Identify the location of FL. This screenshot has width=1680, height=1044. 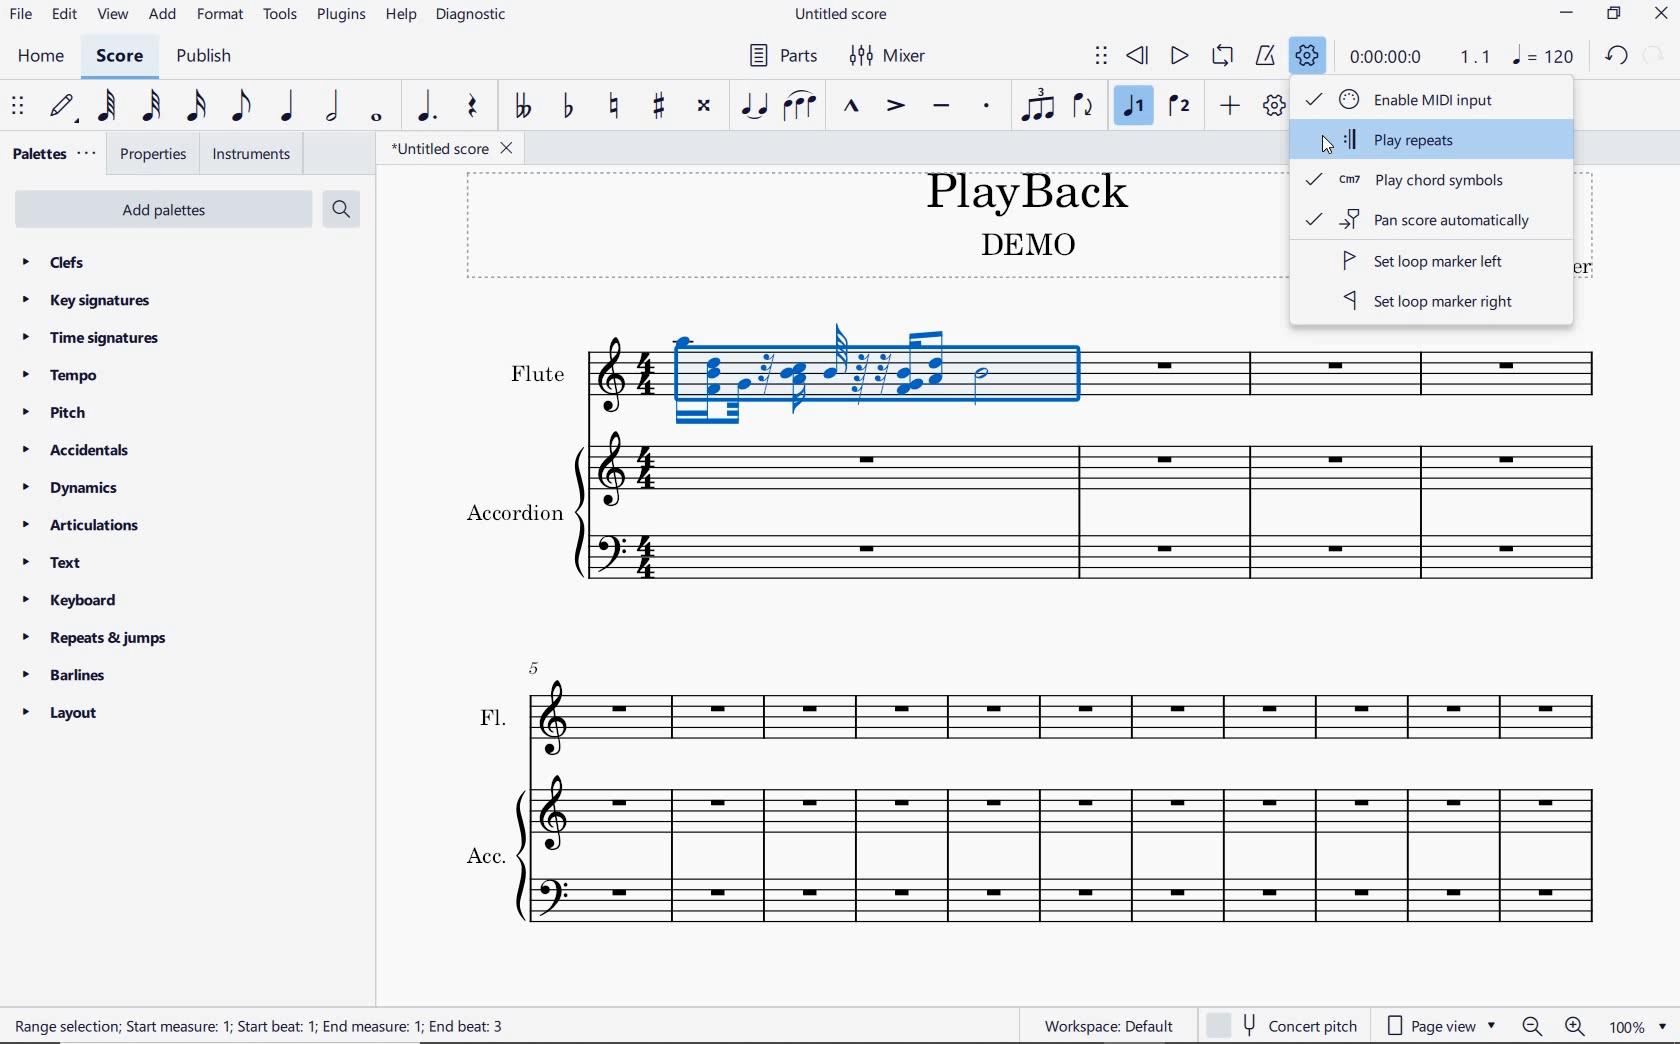
(1038, 709).